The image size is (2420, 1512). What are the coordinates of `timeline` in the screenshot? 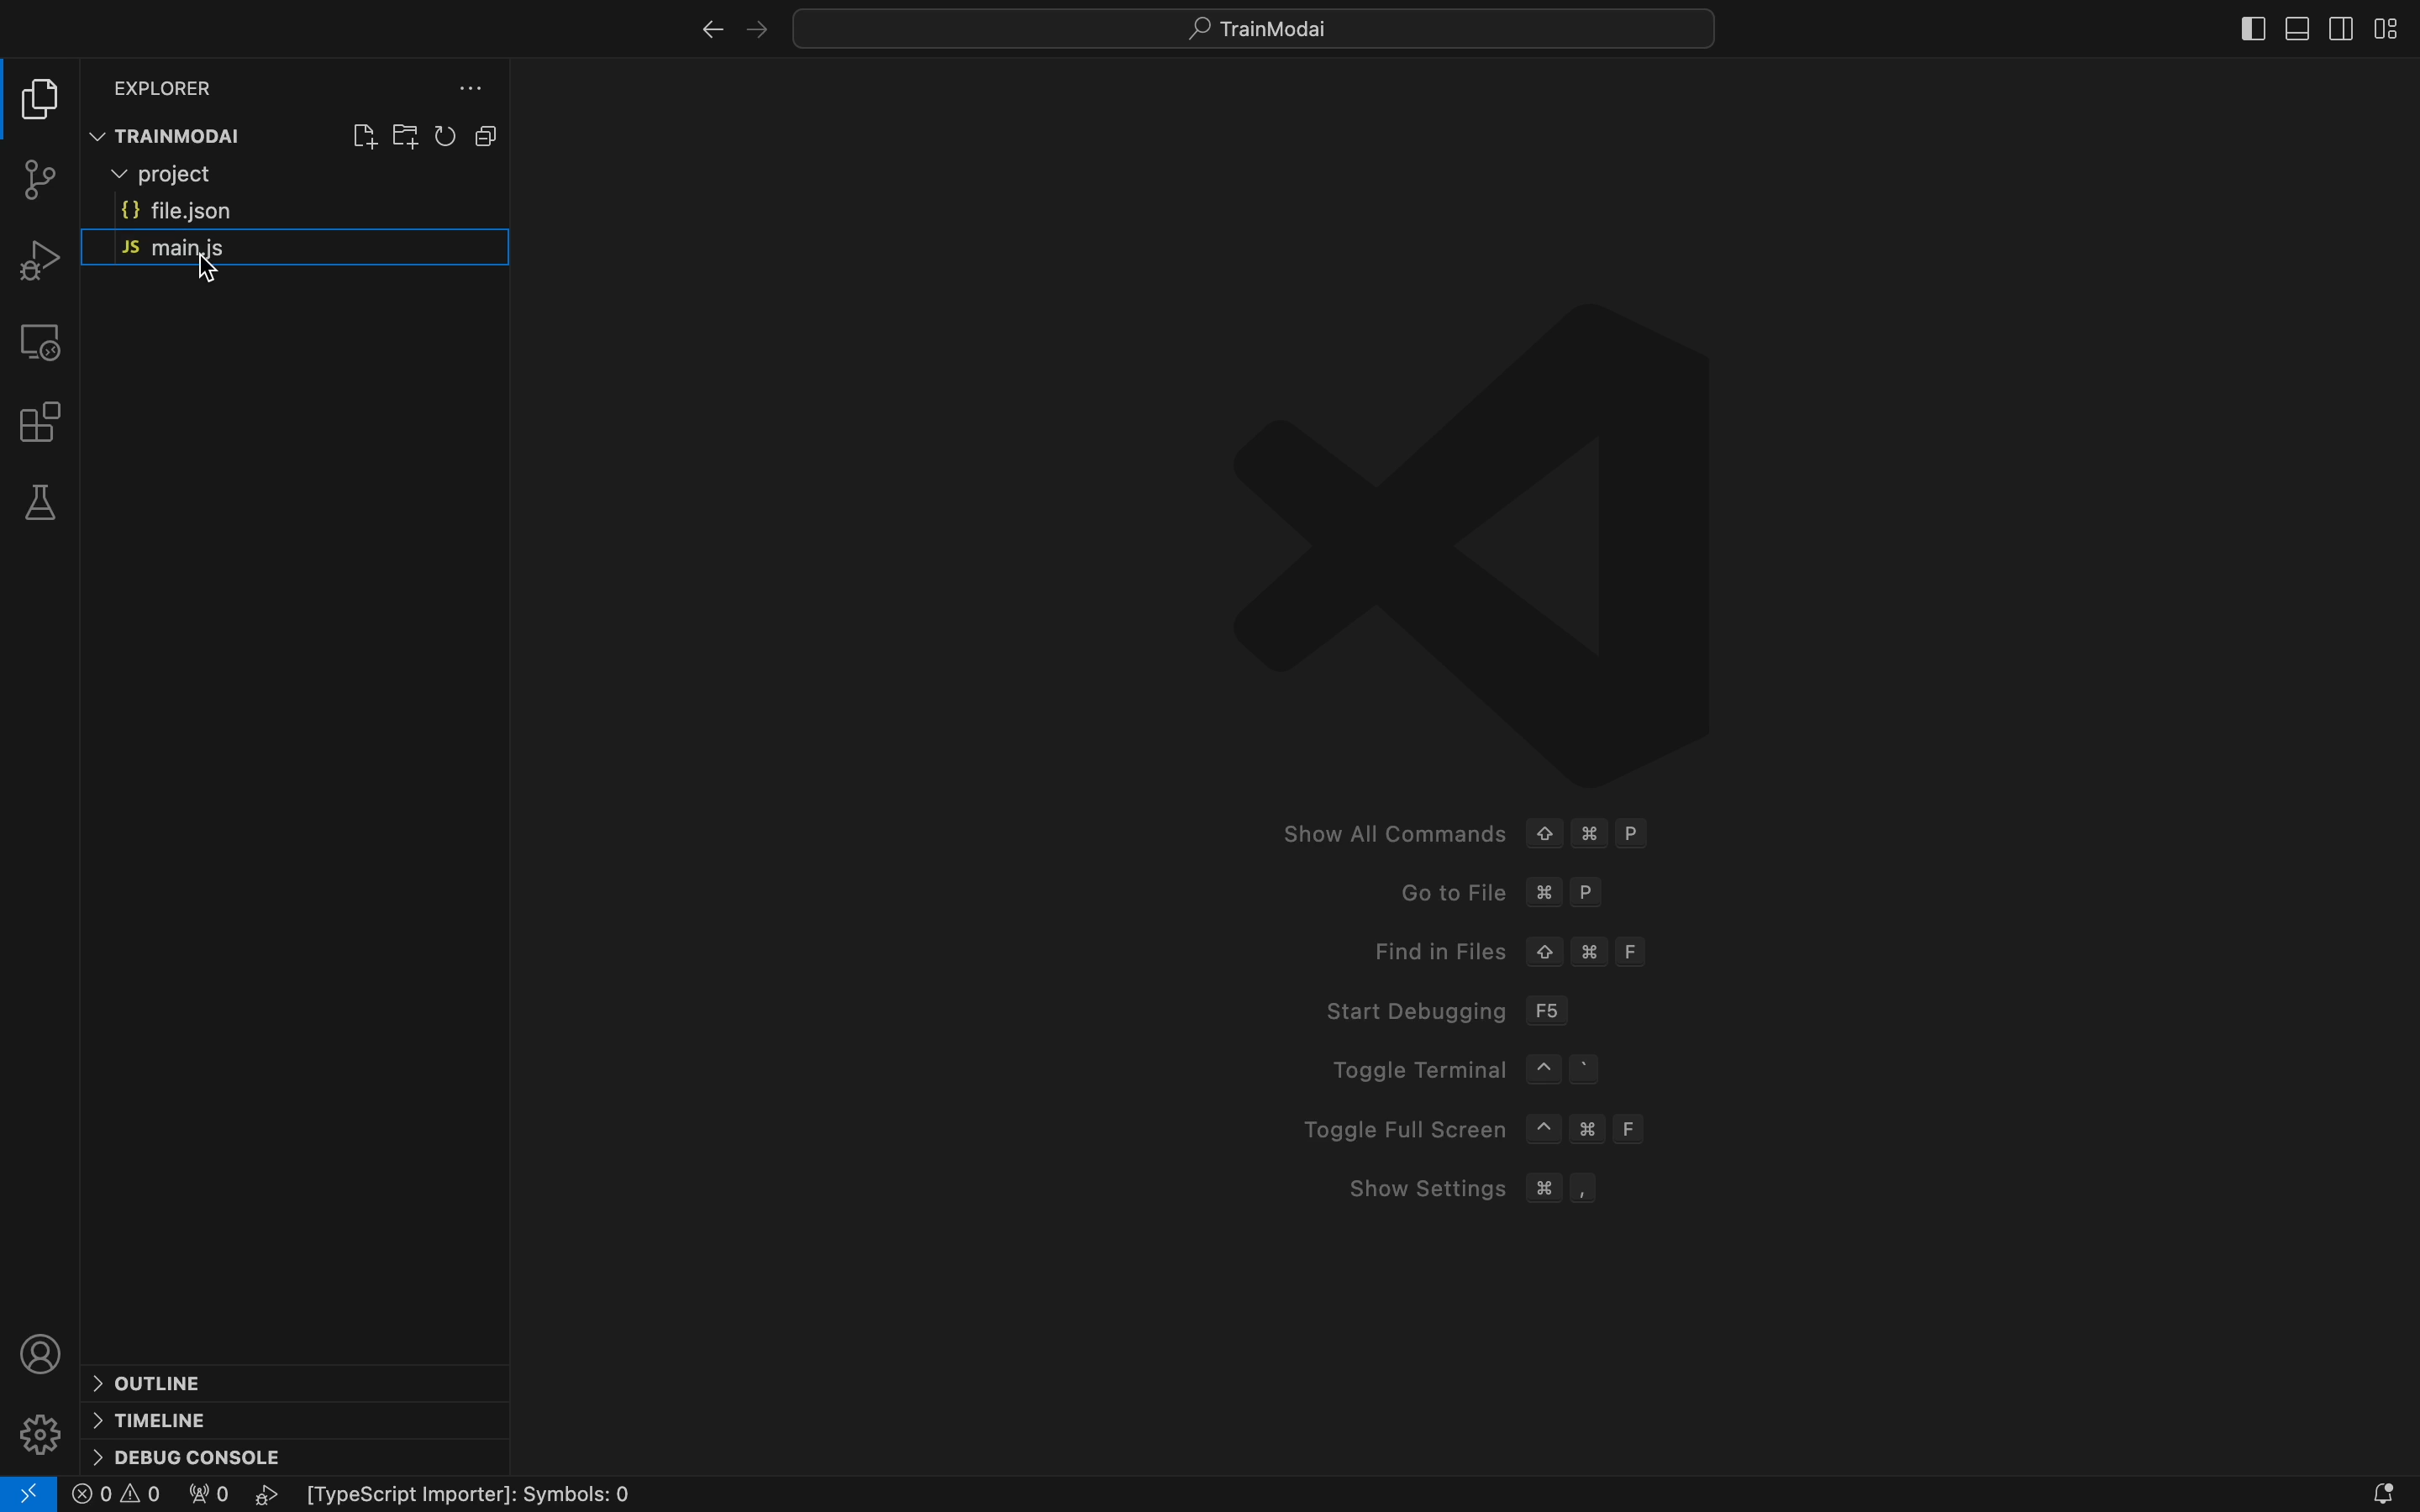 It's located at (156, 1418).